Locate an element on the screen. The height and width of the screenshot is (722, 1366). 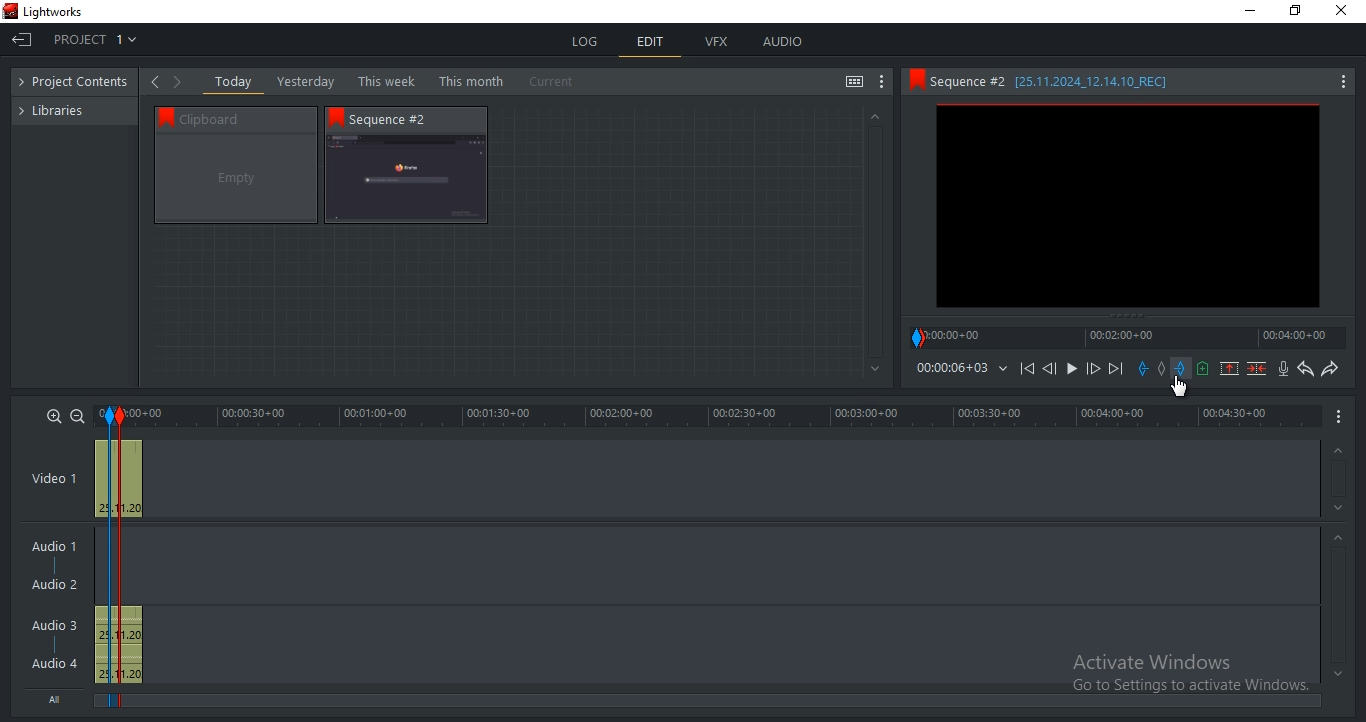
Show settings menu is located at coordinates (1342, 83).